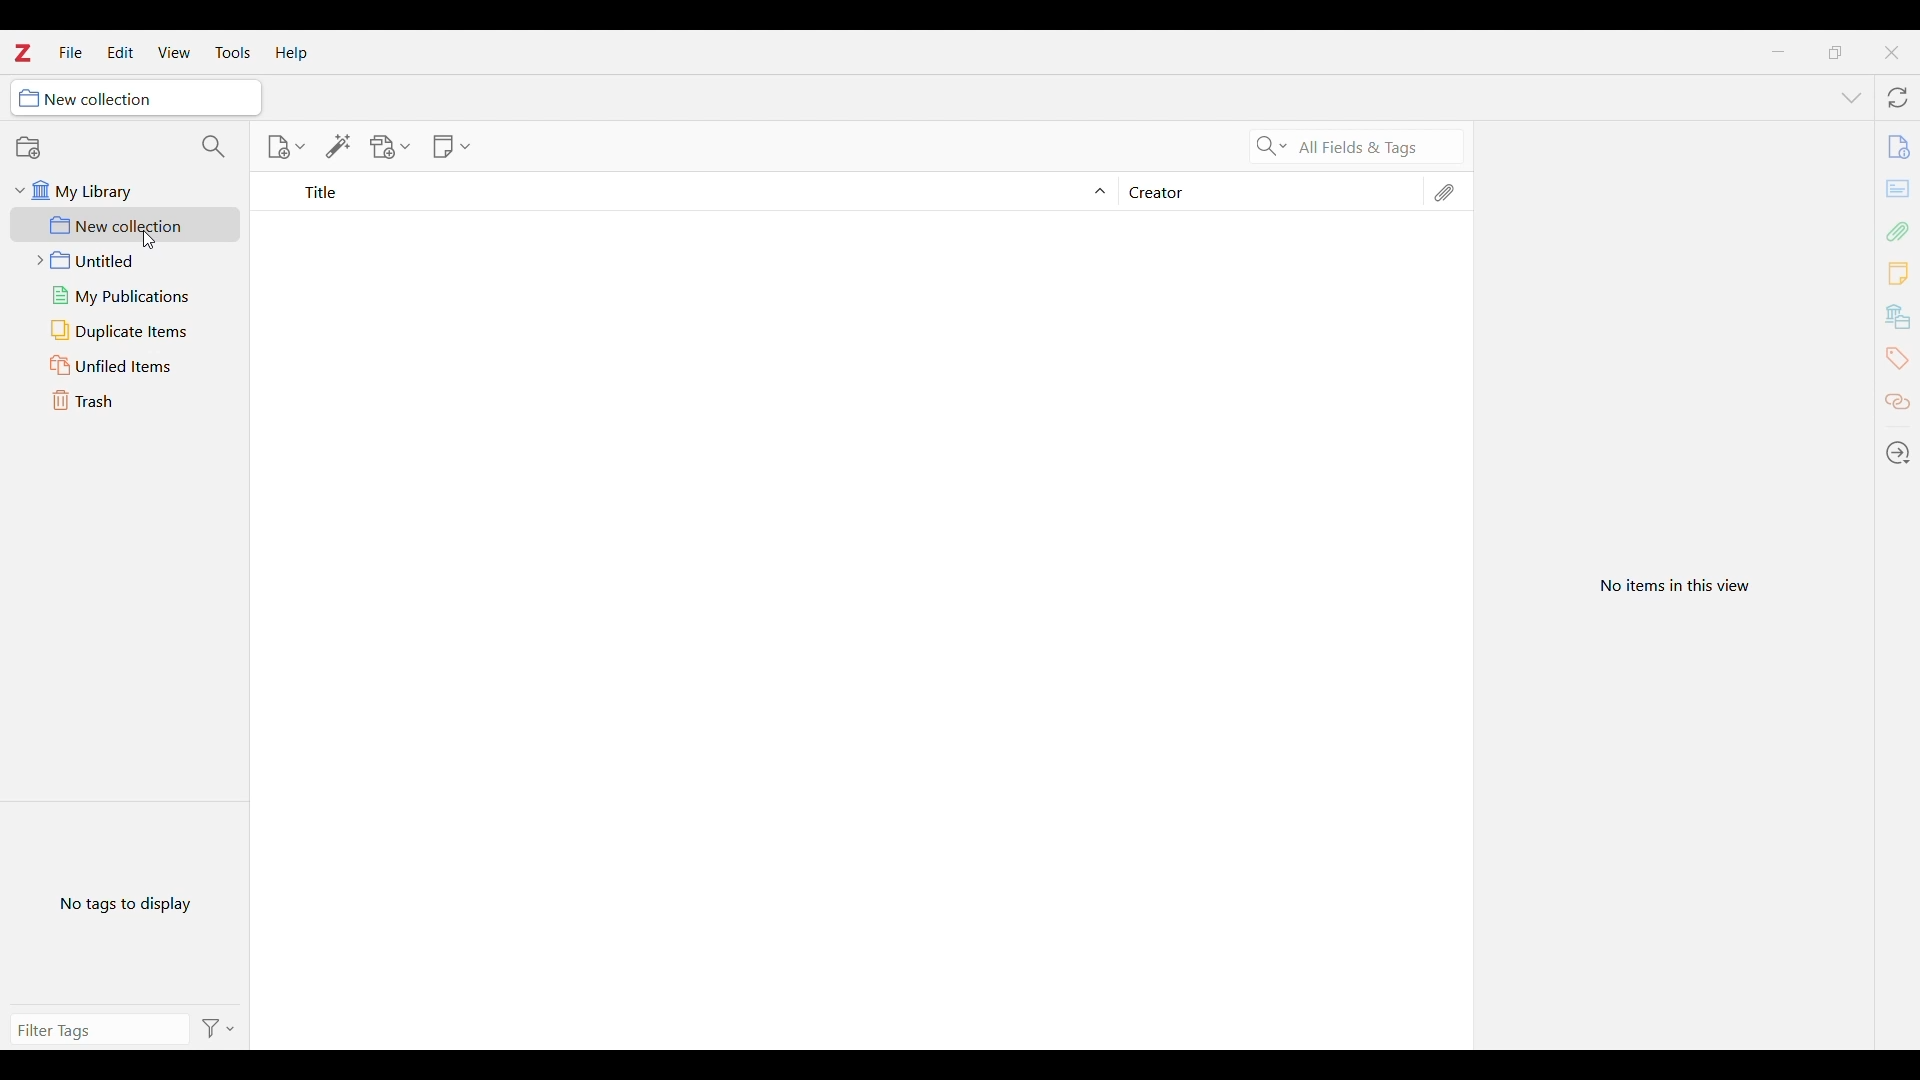  I want to click on Add file options, so click(390, 147).